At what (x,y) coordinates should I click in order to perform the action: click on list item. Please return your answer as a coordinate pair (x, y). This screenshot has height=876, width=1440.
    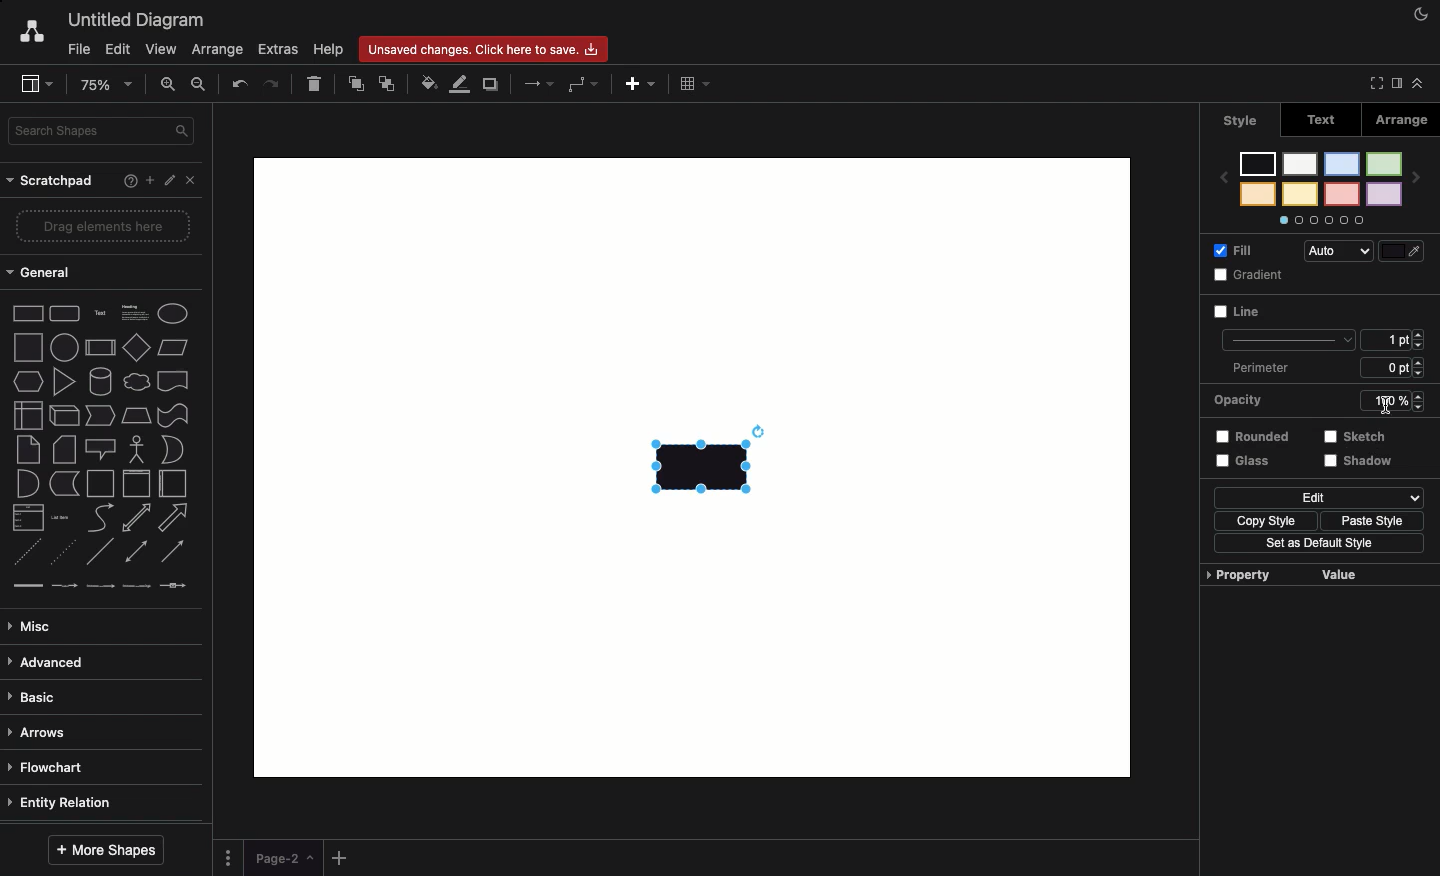
    Looking at the image, I should click on (62, 516).